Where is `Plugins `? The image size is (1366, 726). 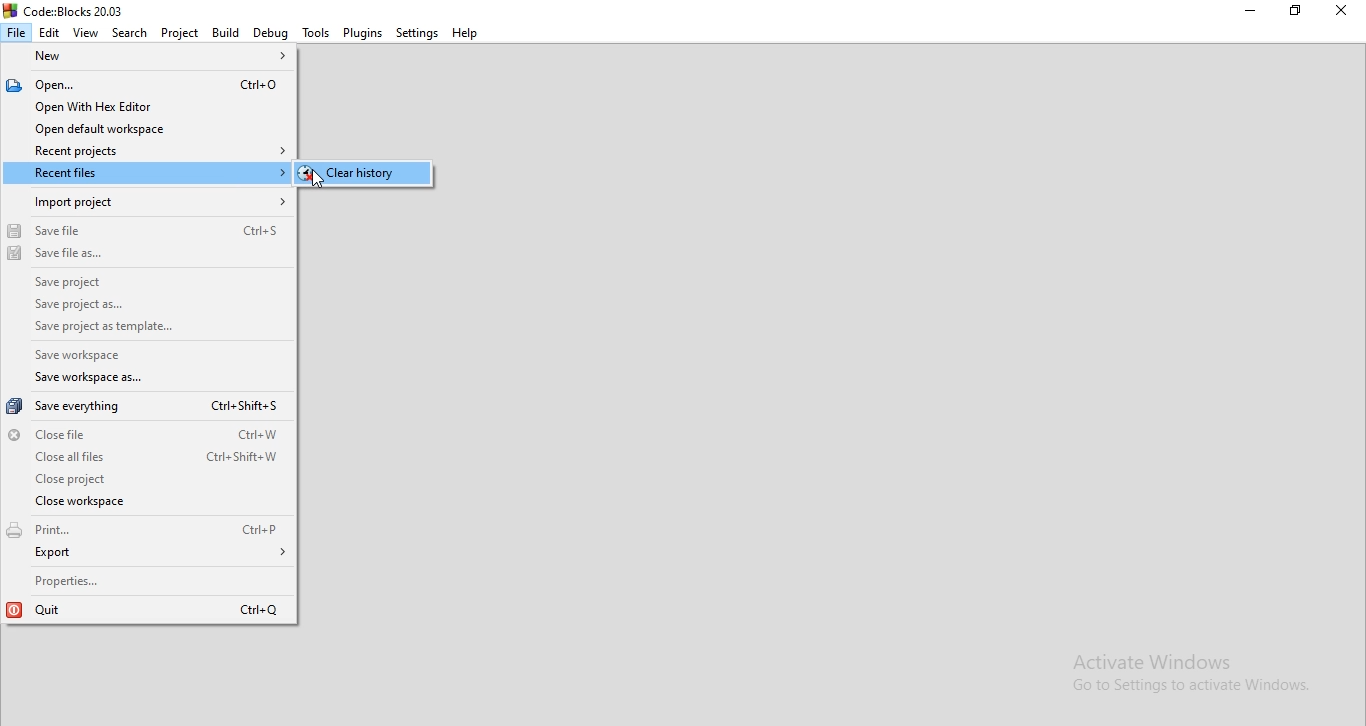 Plugins  is located at coordinates (363, 34).